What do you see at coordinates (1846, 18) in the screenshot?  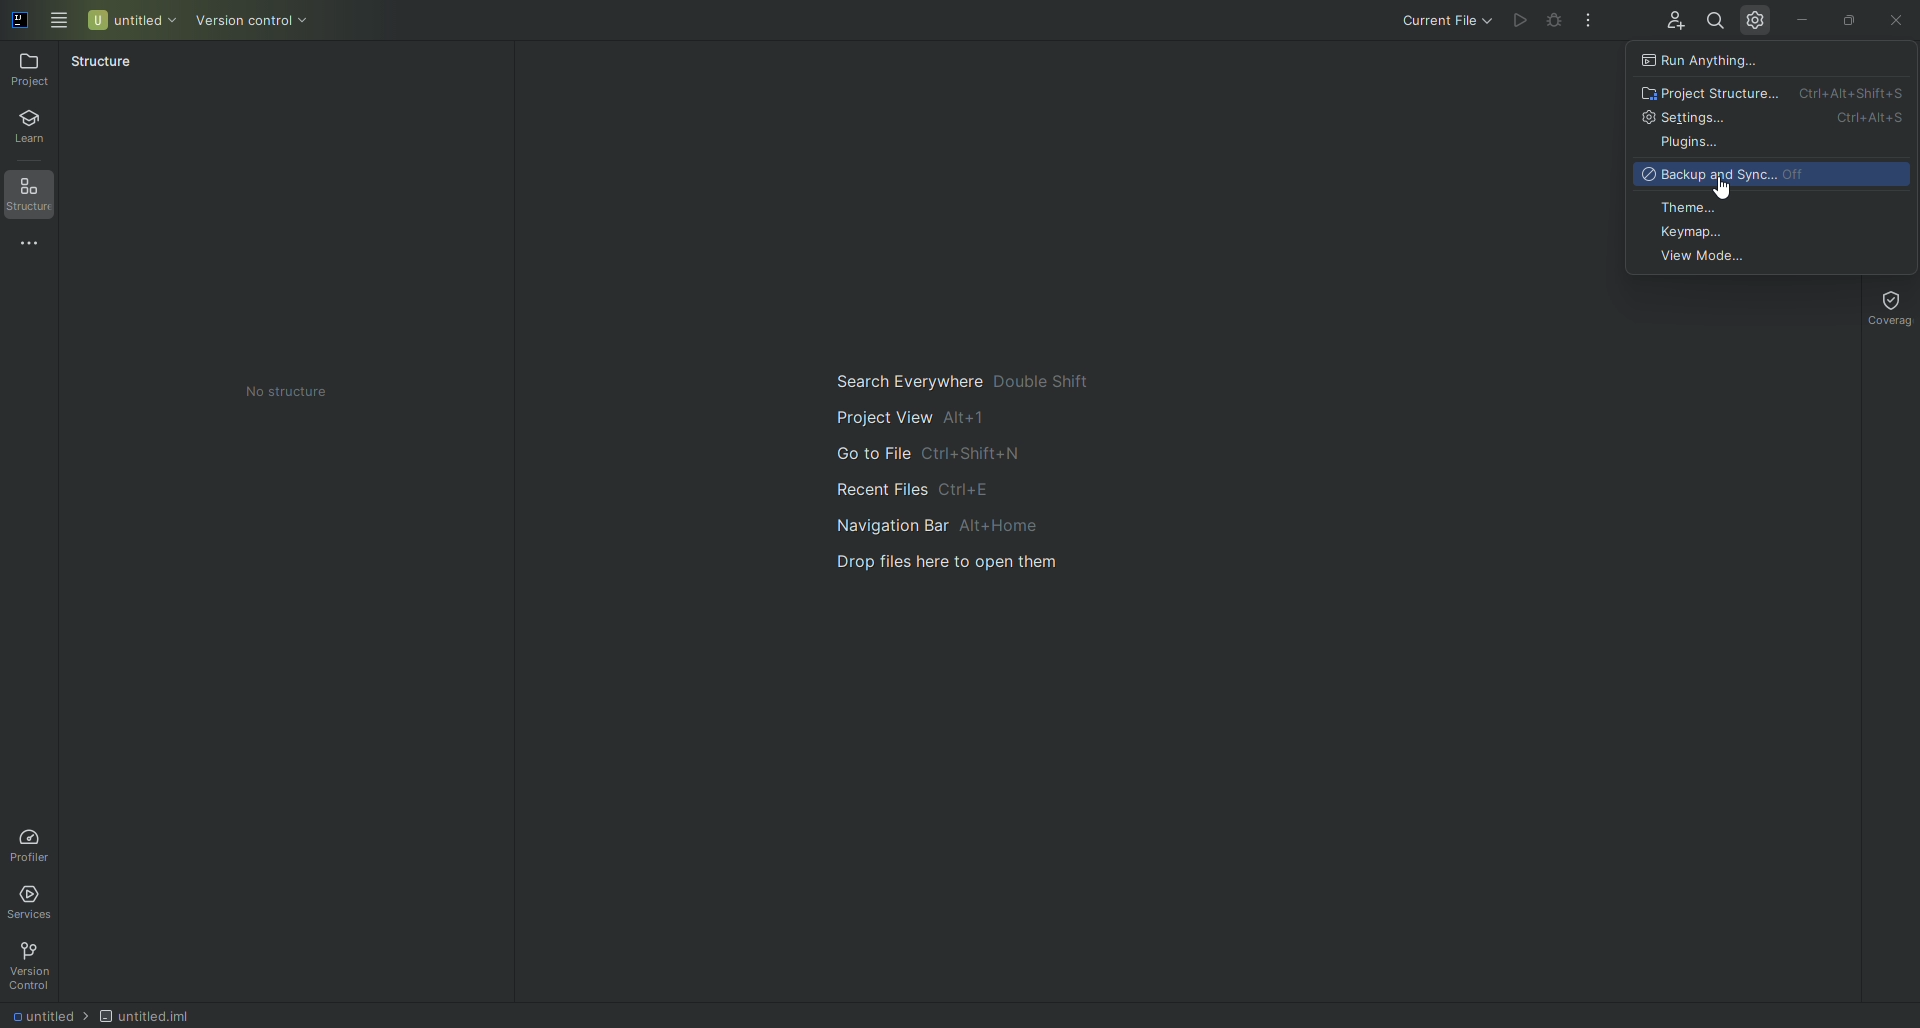 I see `Restore` at bounding box center [1846, 18].